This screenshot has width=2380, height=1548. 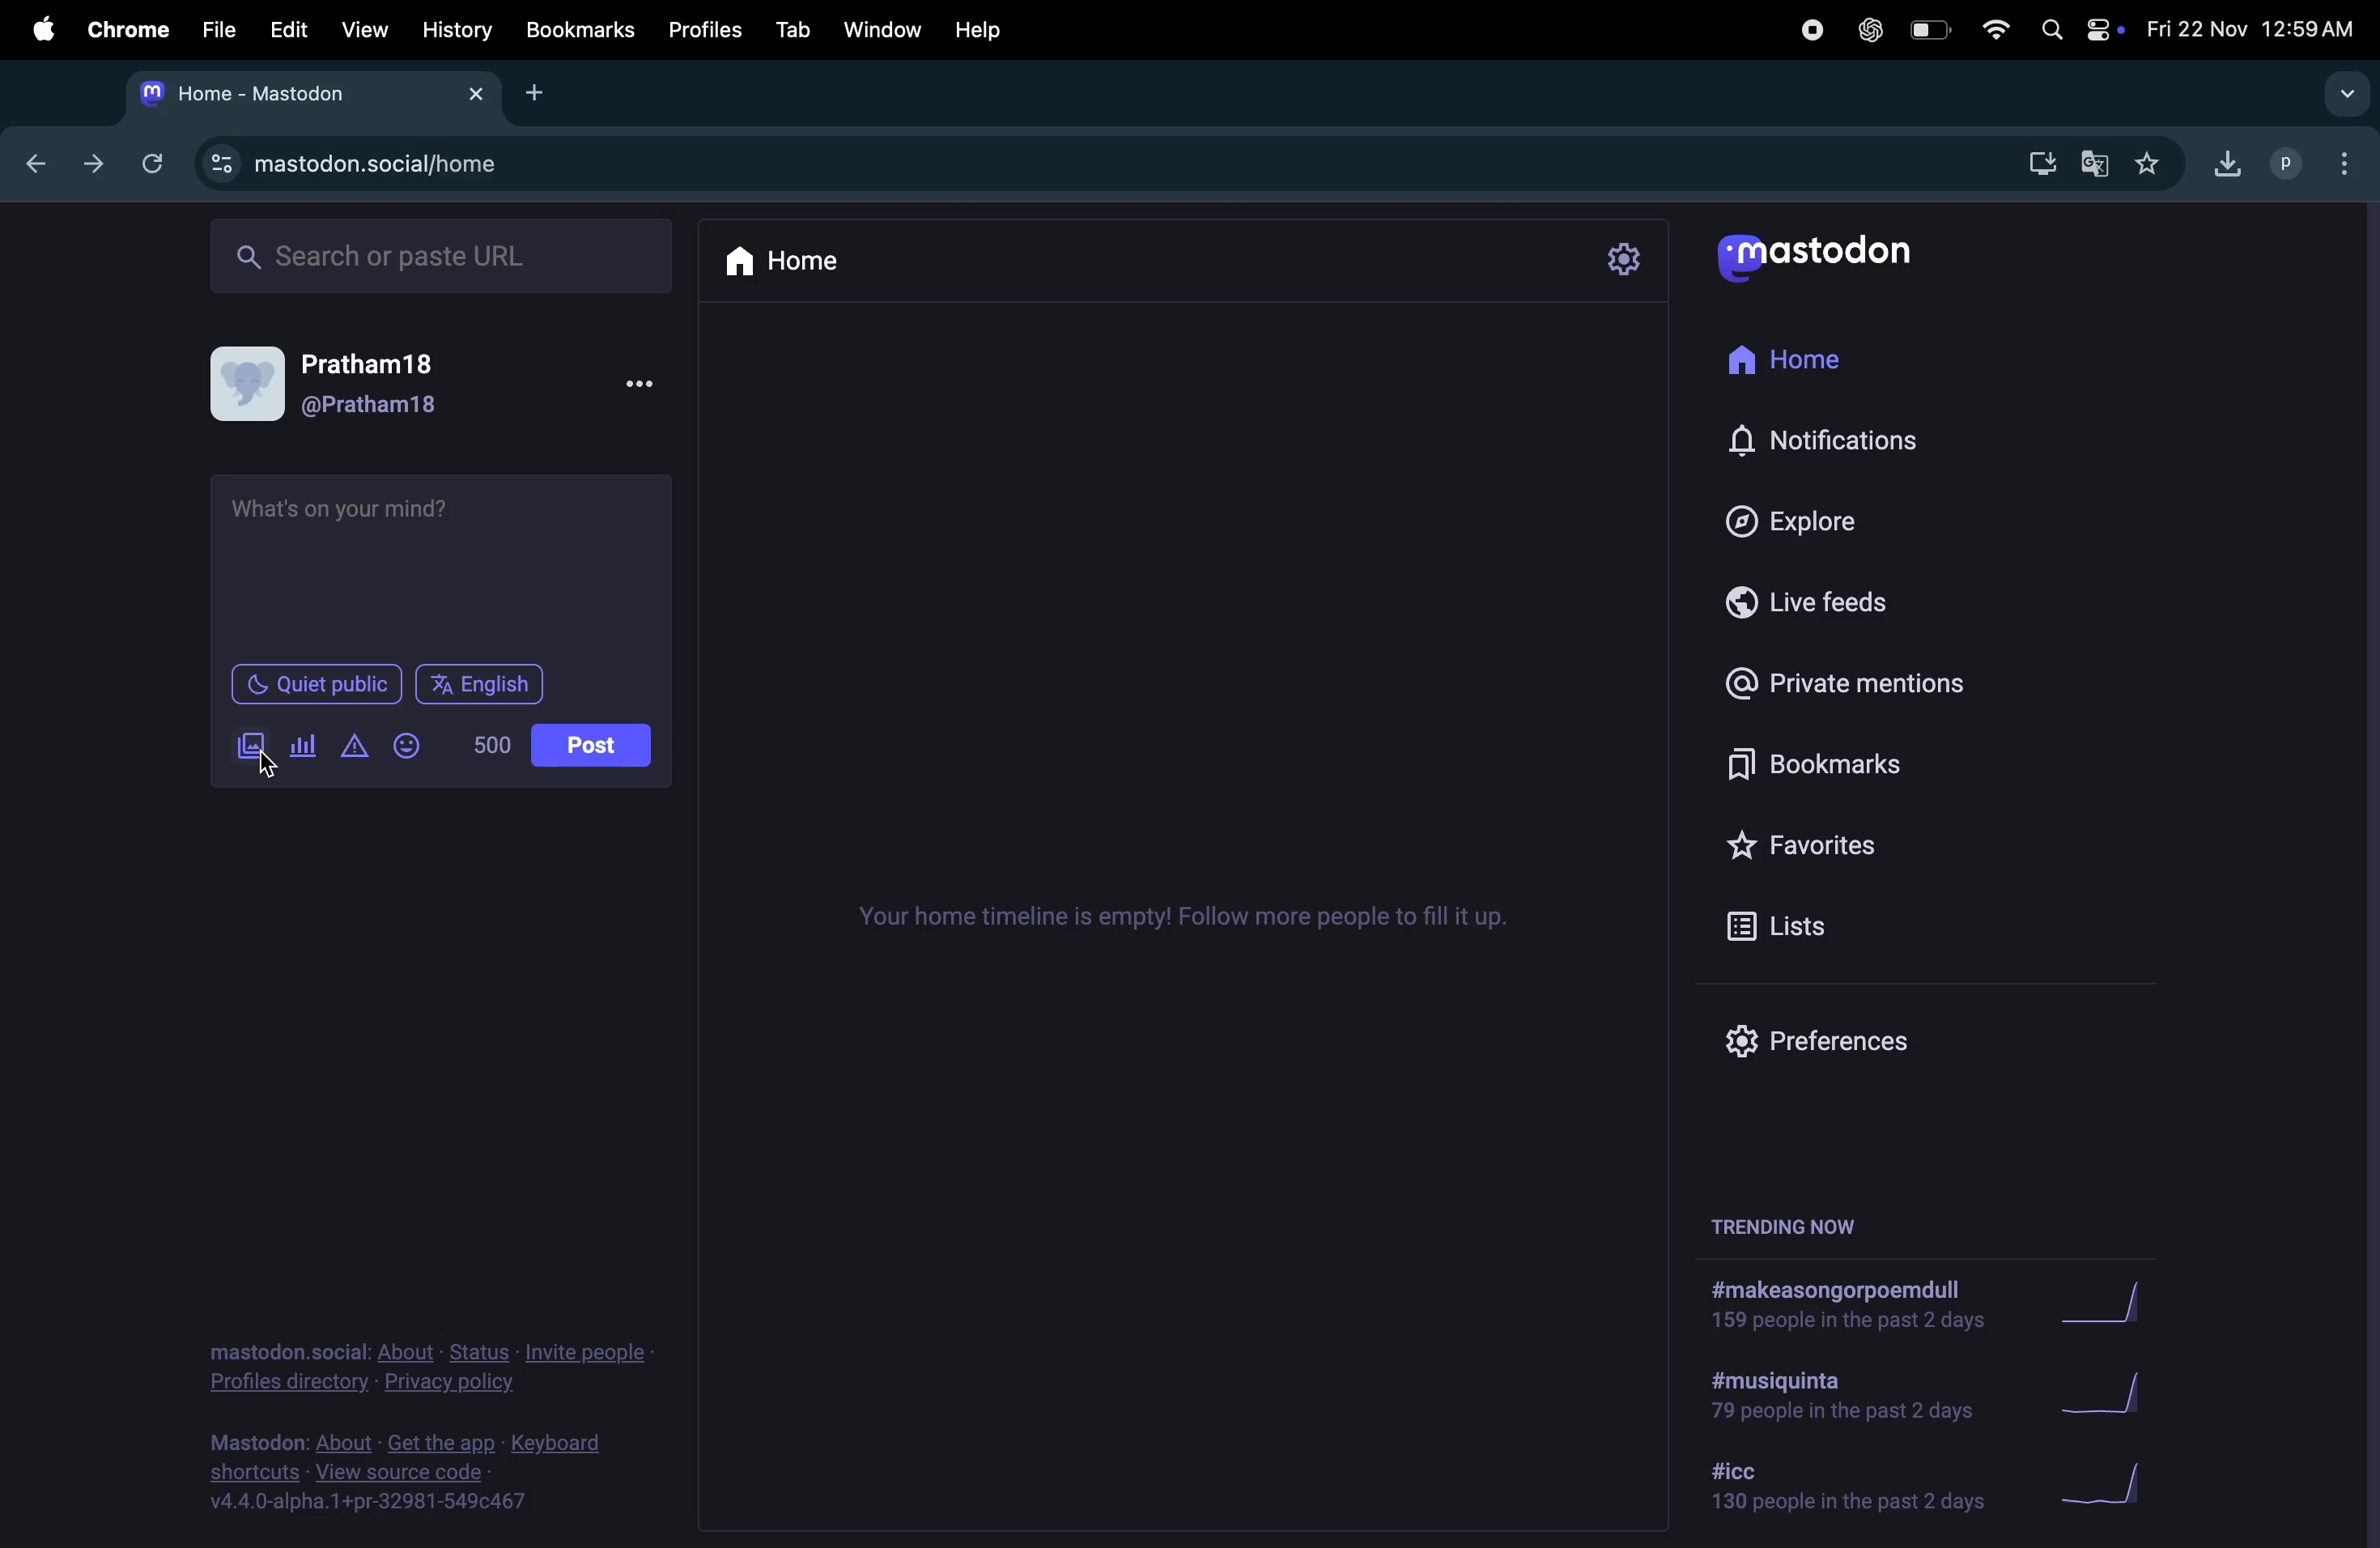 What do you see at coordinates (255, 1444) in the screenshot?
I see `mastodon` at bounding box center [255, 1444].